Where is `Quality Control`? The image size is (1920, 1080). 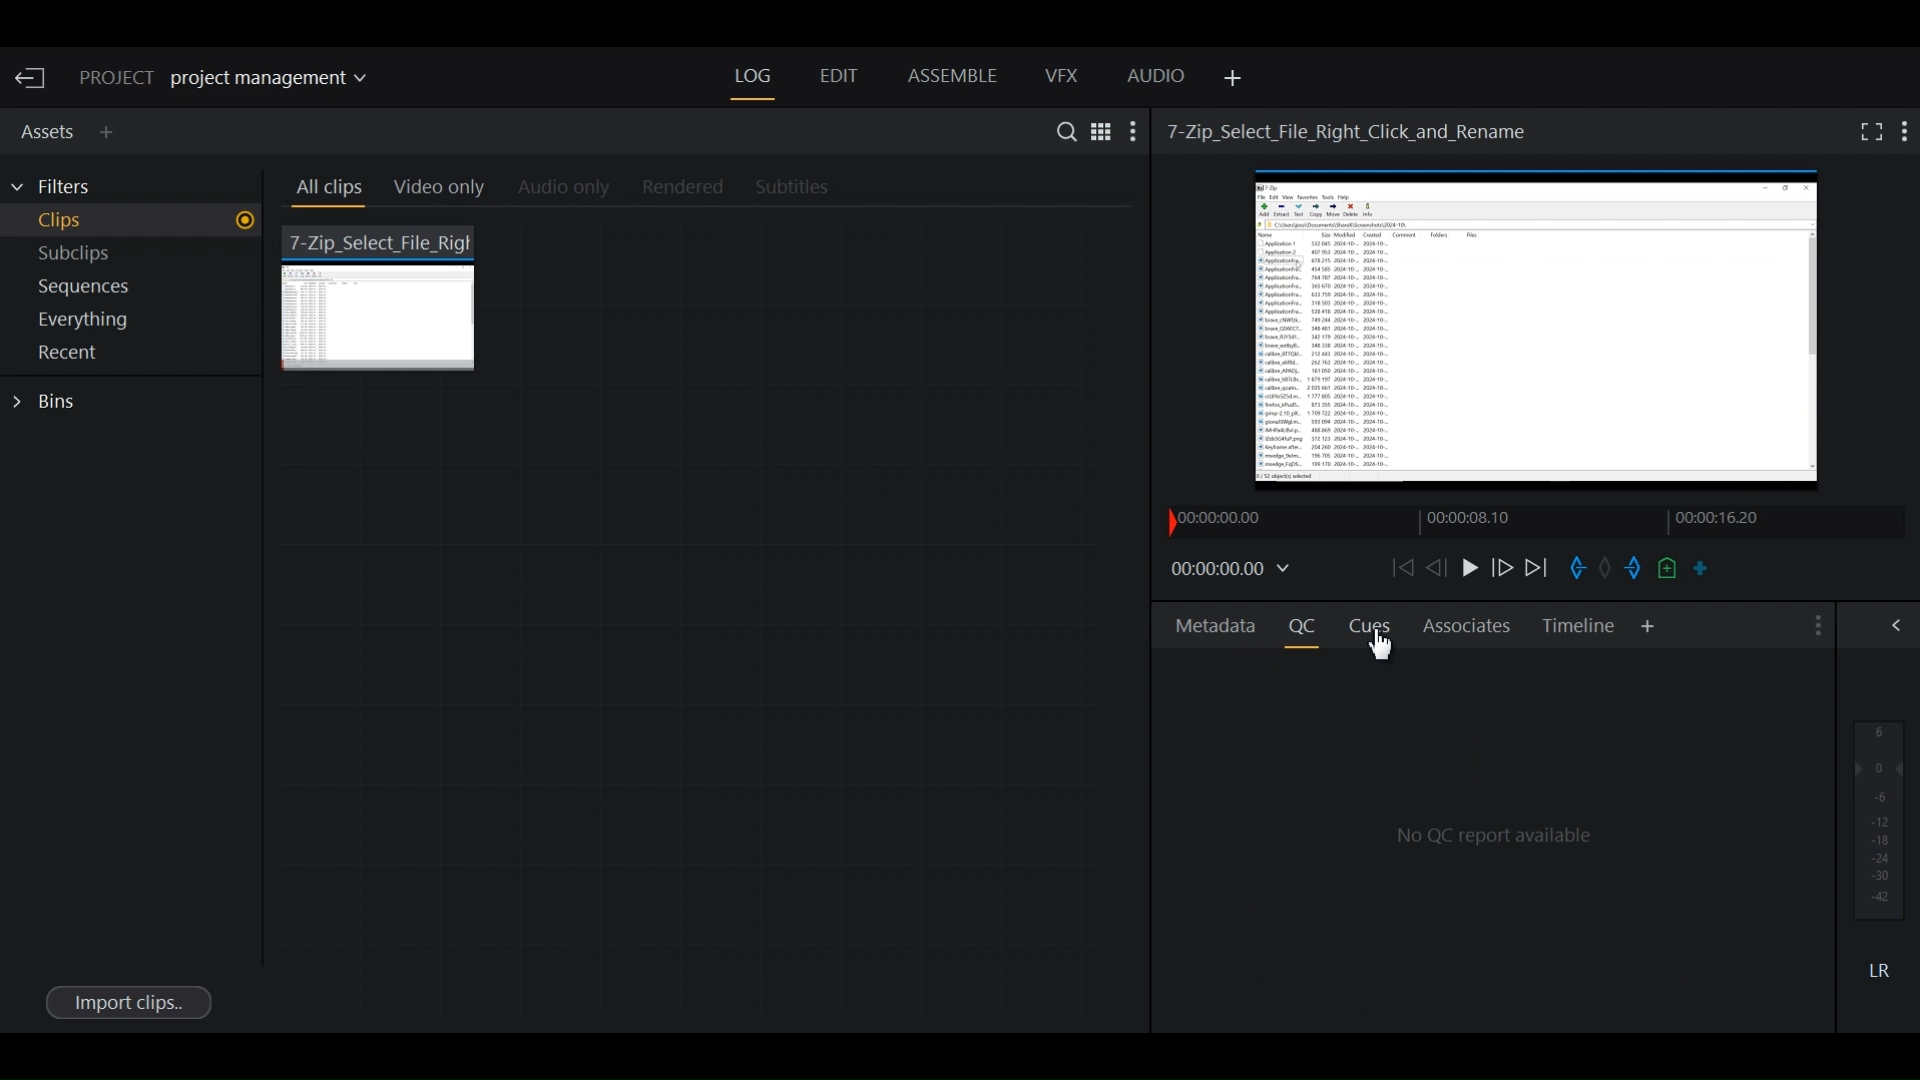 Quality Control is located at coordinates (1298, 625).